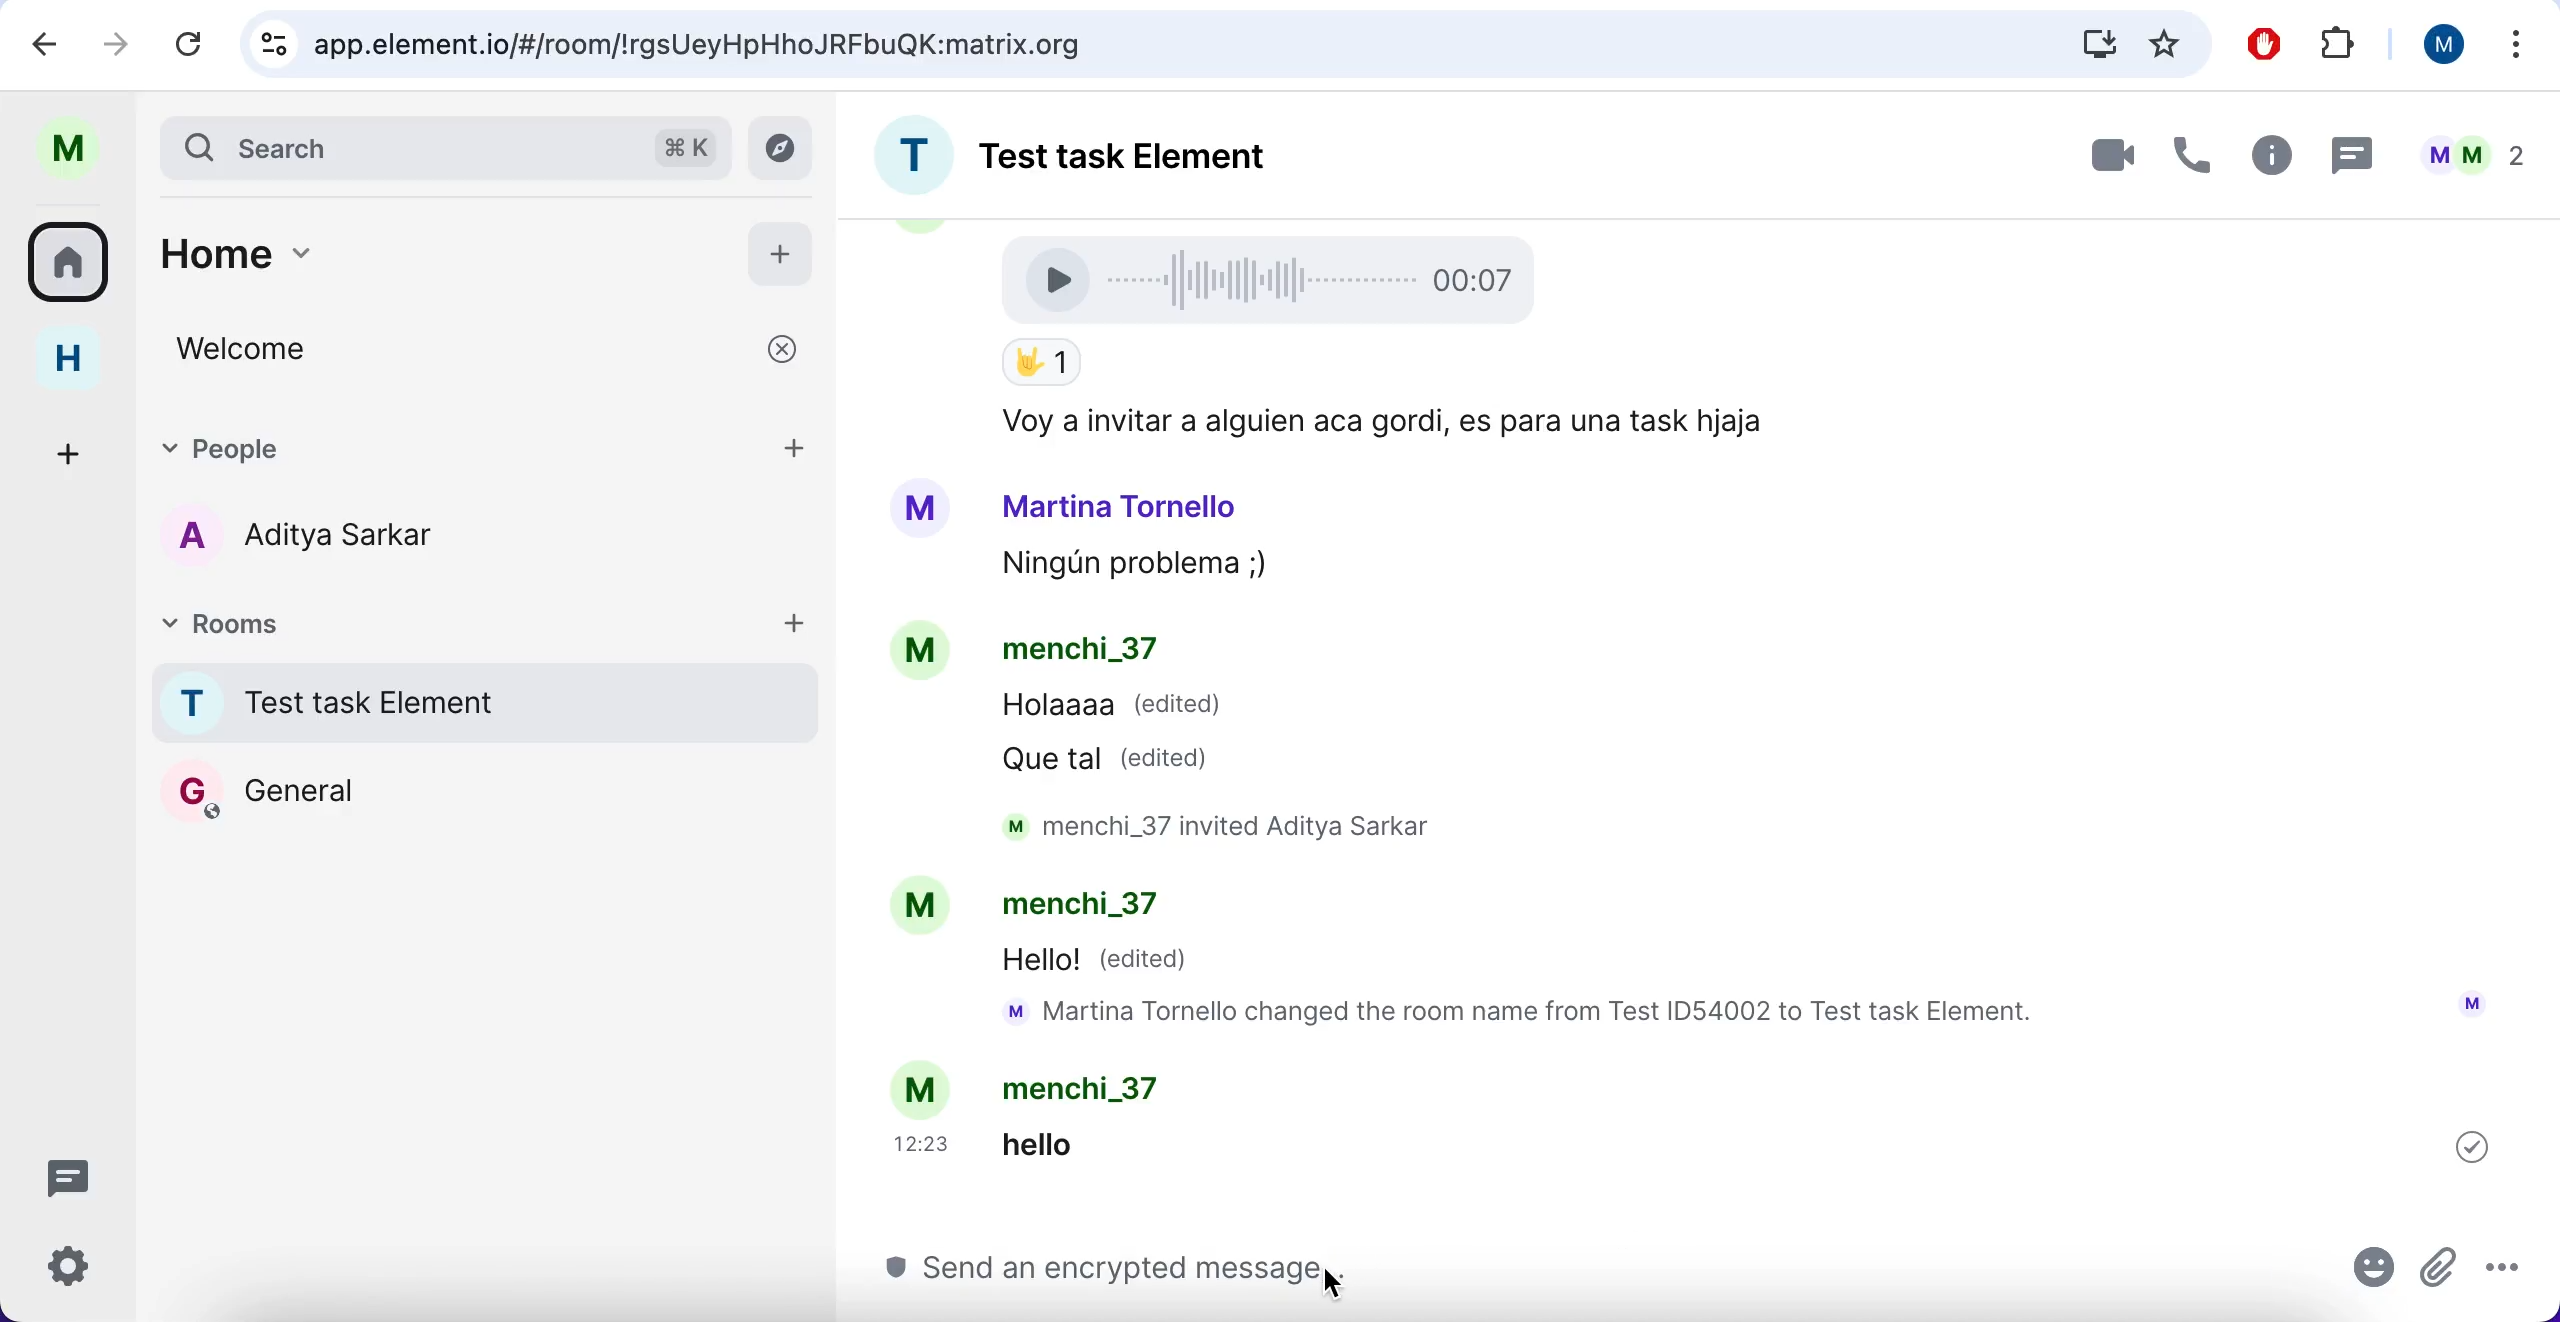 Image resolution: width=2560 pixels, height=1322 pixels. Describe the element at coordinates (786, 149) in the screenshot. I see `explore rooms` at that location.